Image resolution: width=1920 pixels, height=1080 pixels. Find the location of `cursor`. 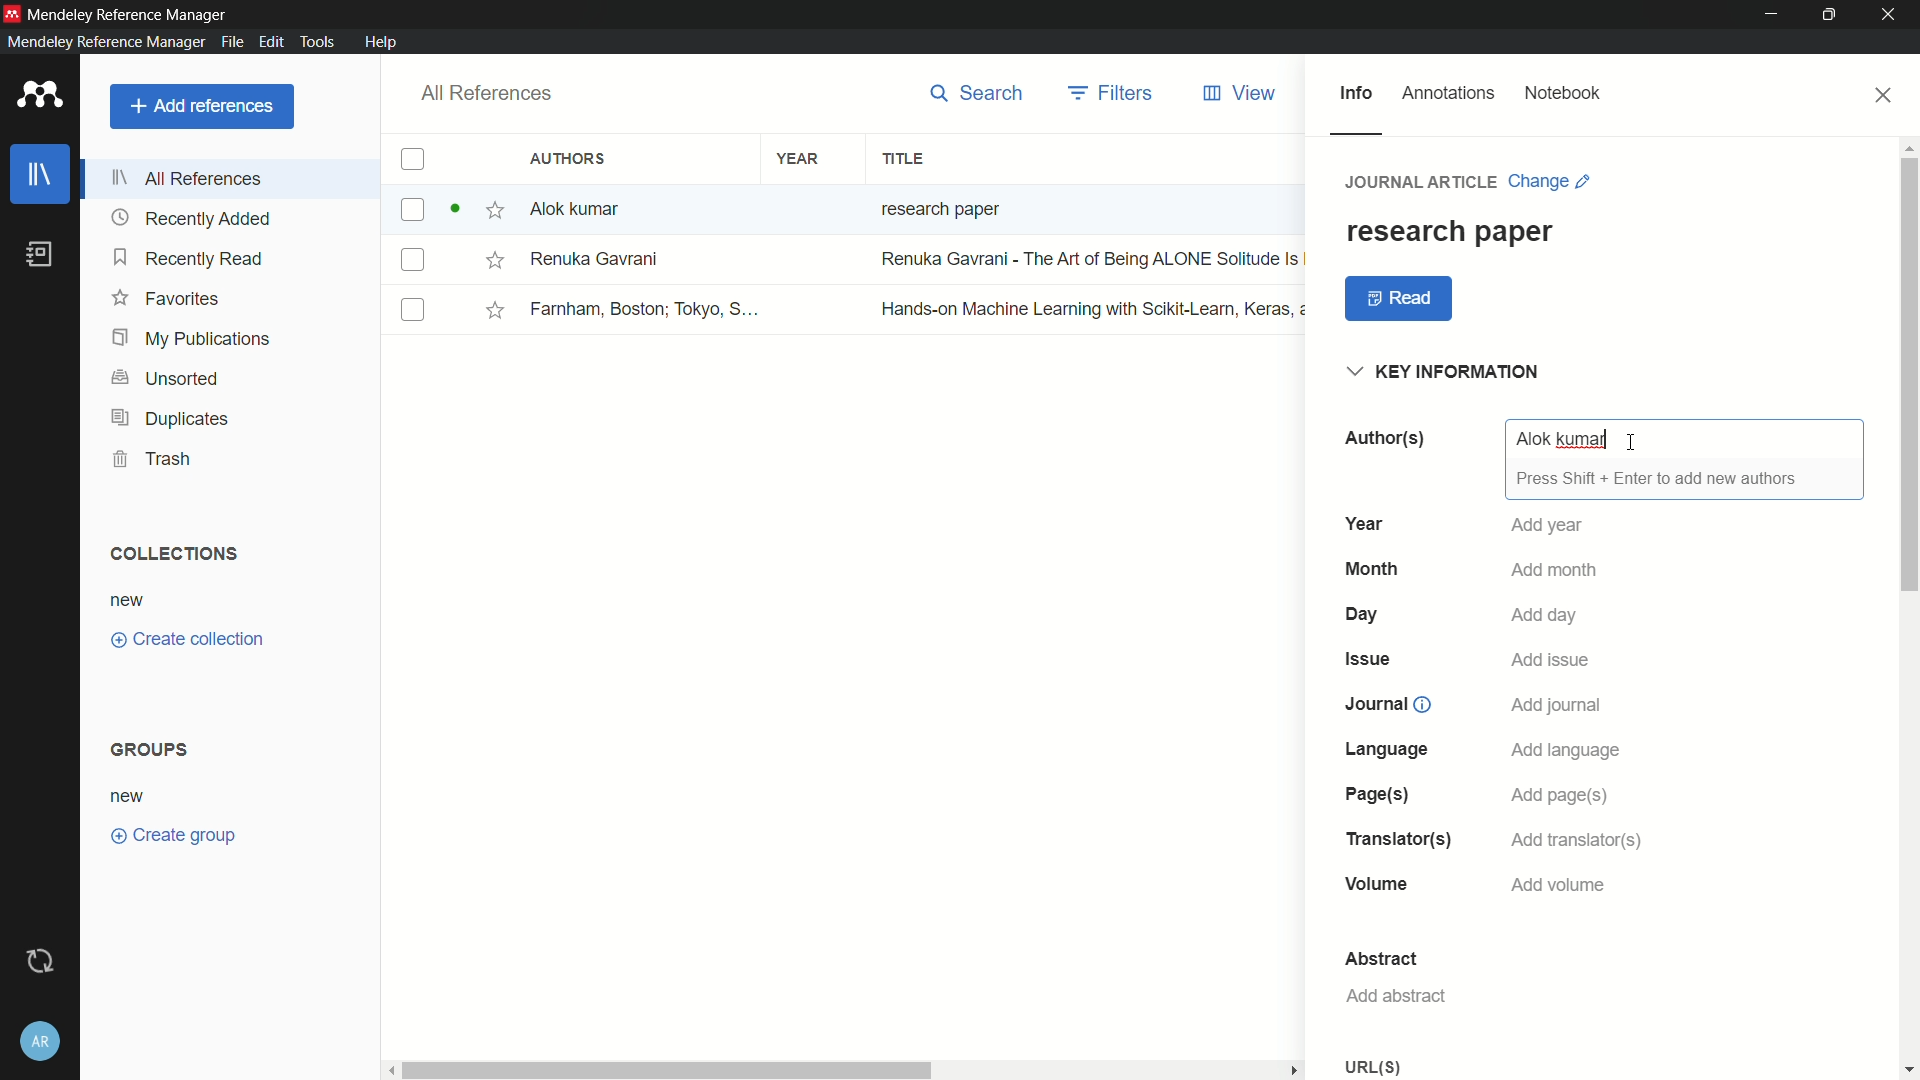

cursor is located at coordinates (1633, 440).